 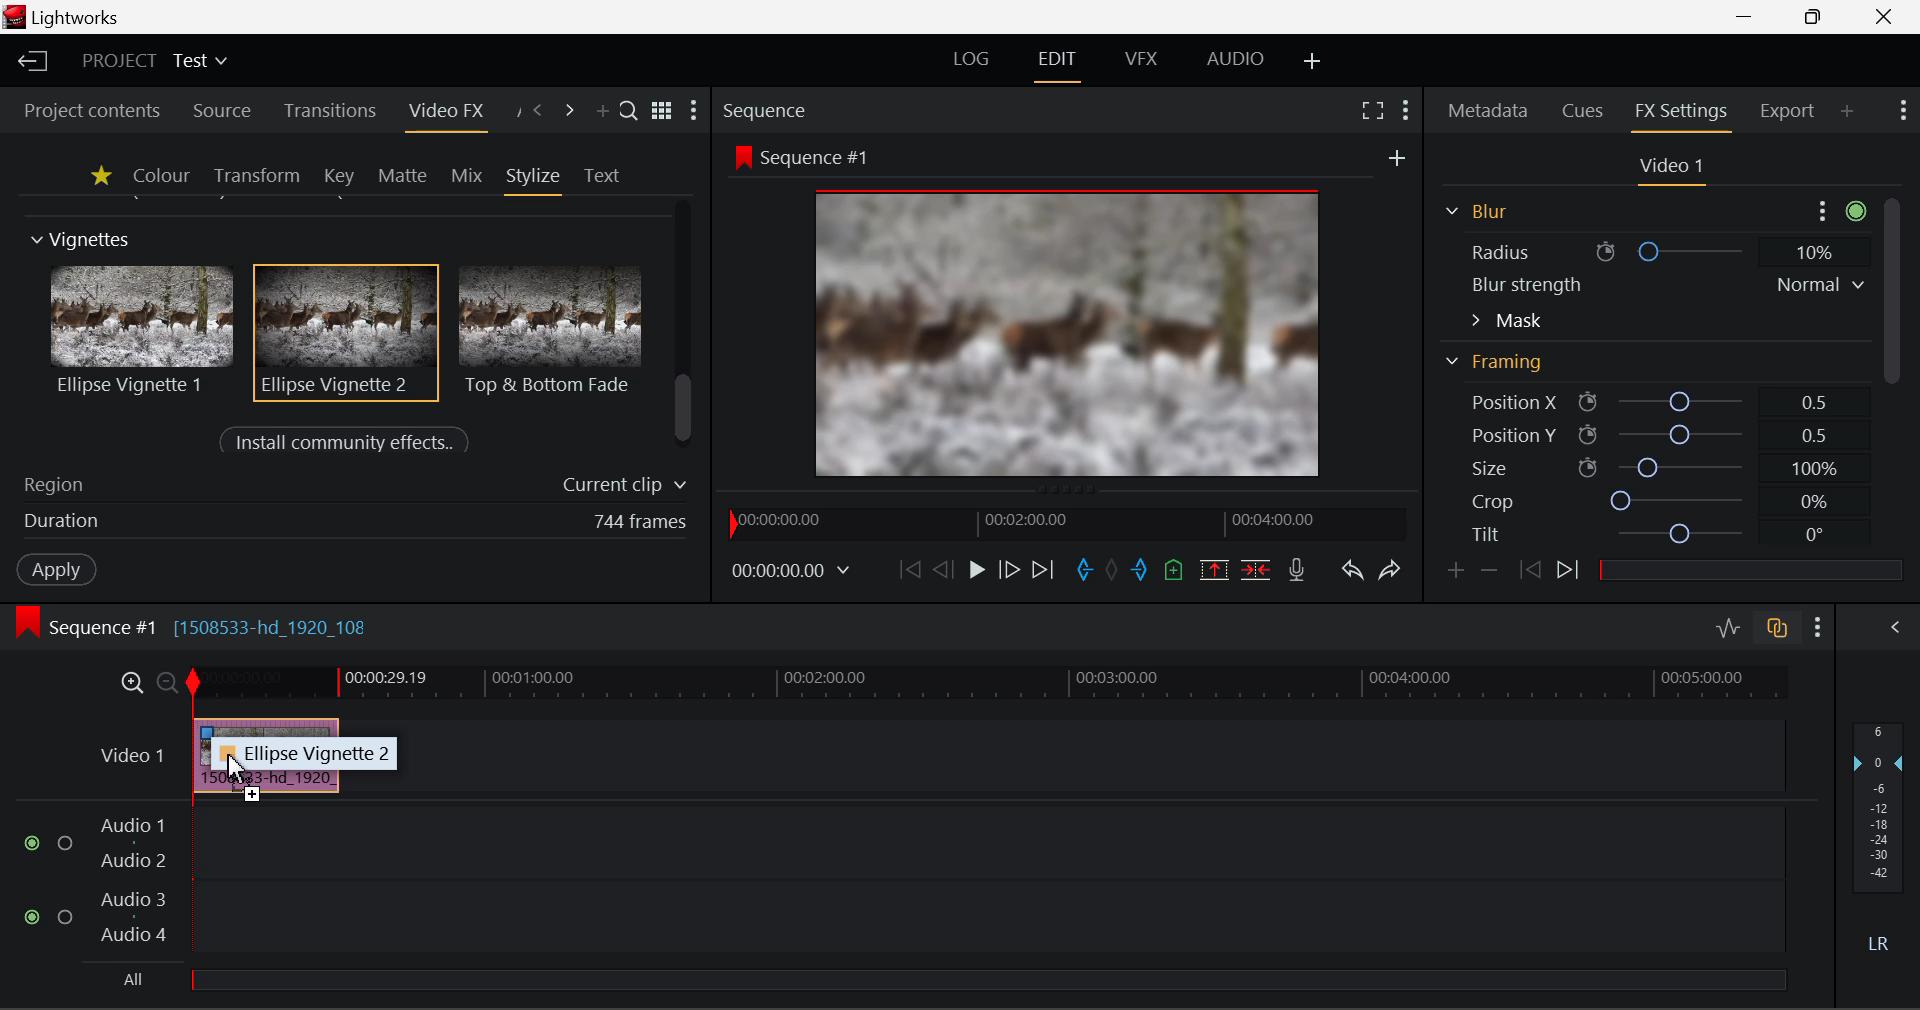 I want to click on To End, so click(x=1045, y=567).